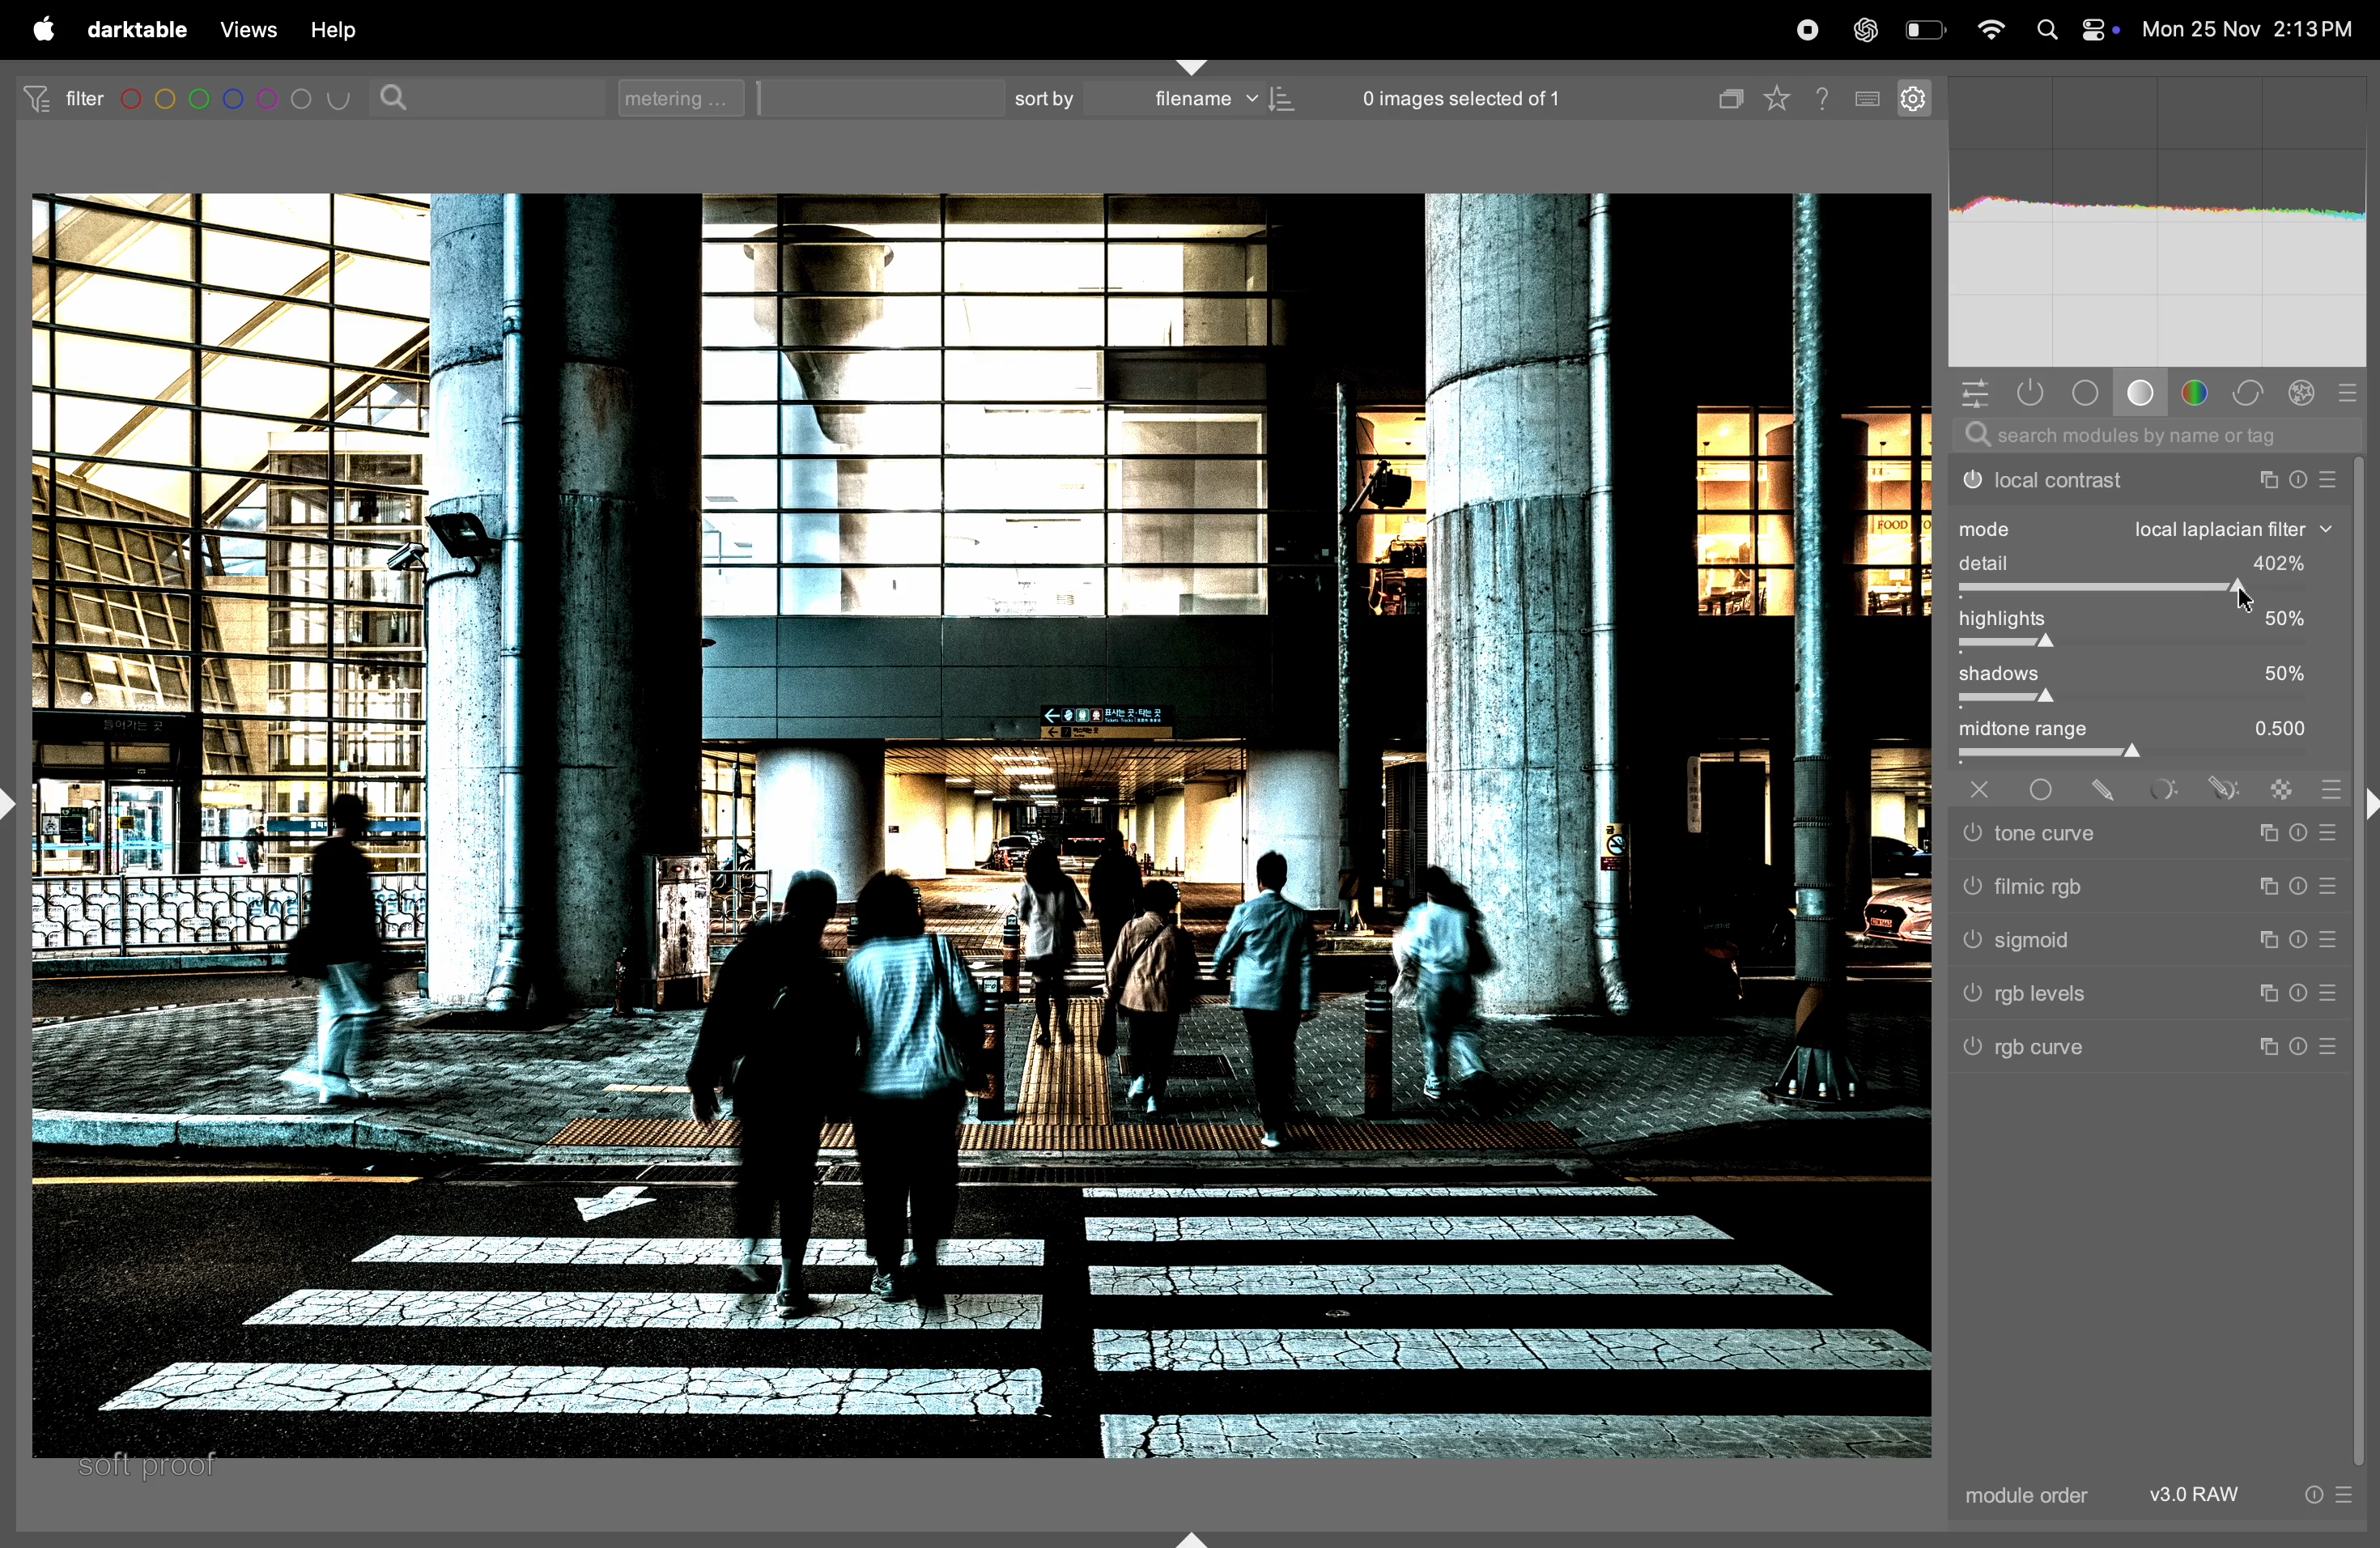  I want to click on reset, so click(2301, 1047).